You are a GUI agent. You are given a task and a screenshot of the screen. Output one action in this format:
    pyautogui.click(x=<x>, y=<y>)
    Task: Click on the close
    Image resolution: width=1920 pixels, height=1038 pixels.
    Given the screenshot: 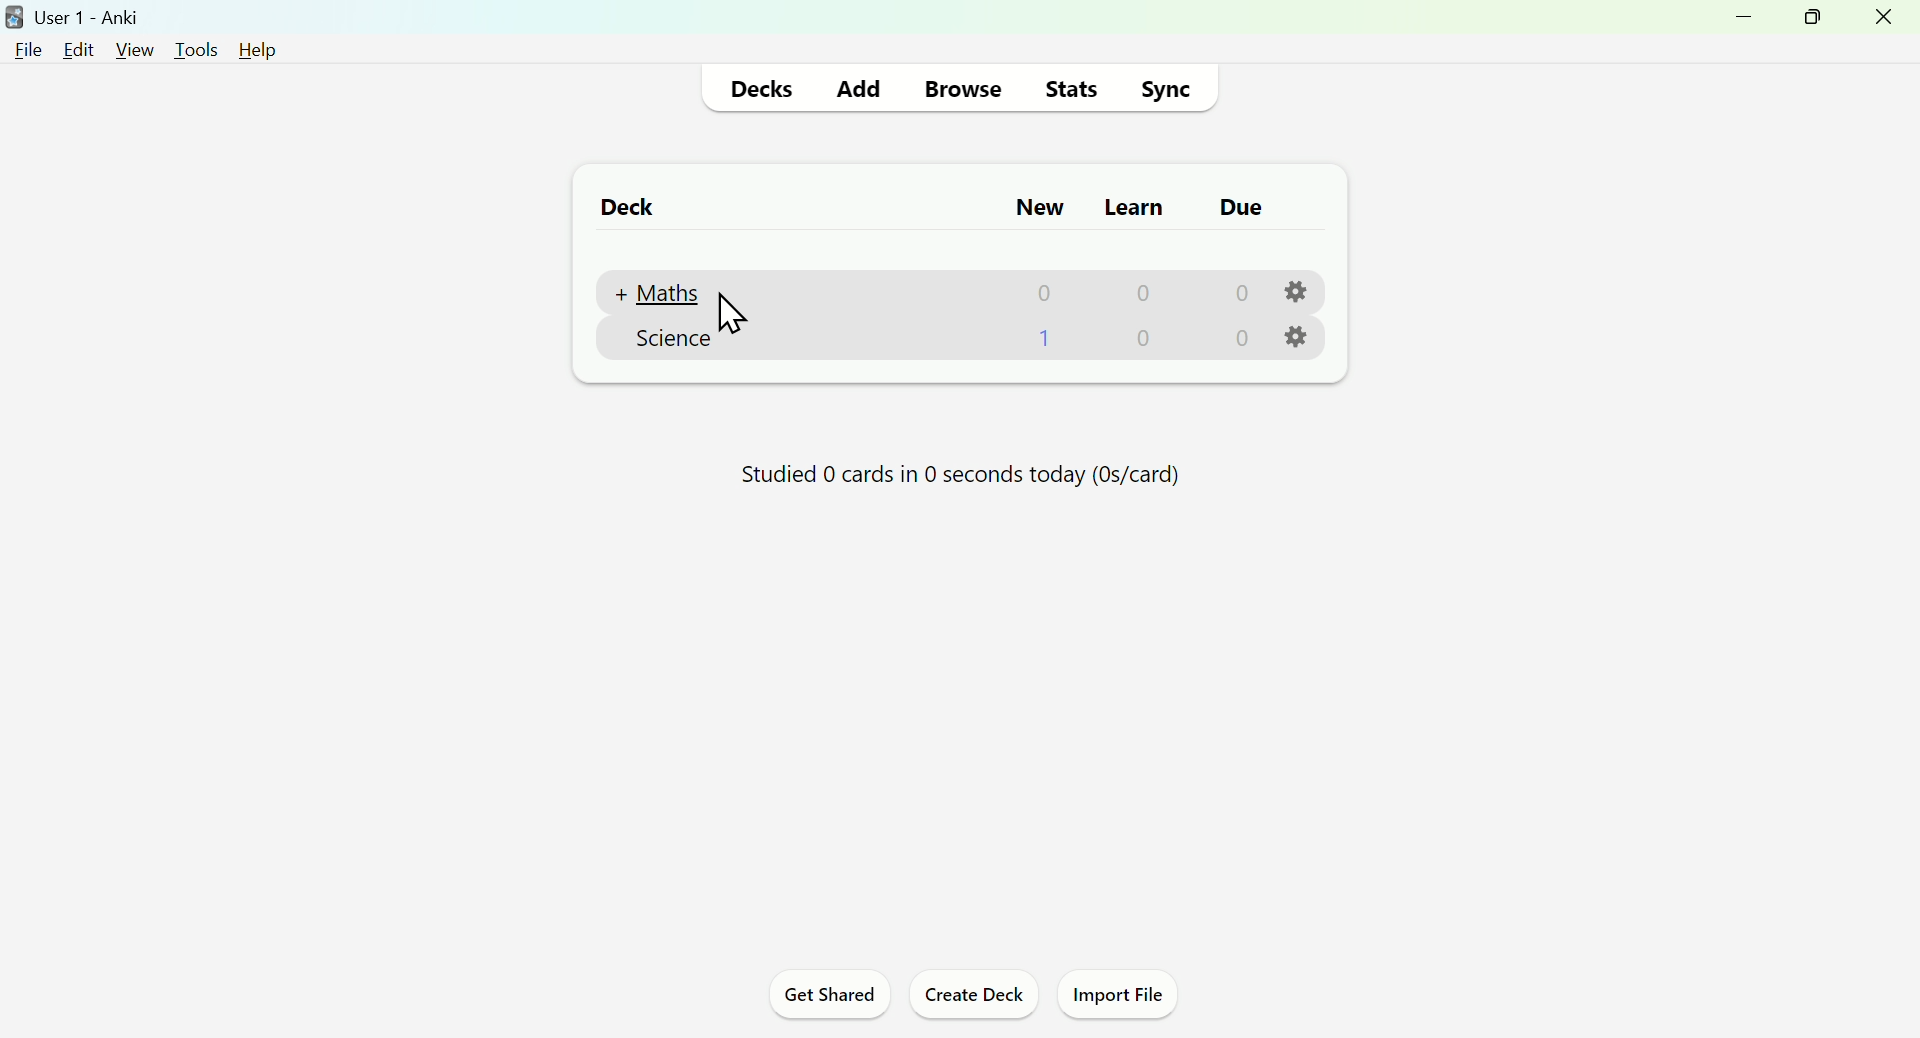 What is the action you would take?
    pyautogui.click(x=1884, y=21)
    